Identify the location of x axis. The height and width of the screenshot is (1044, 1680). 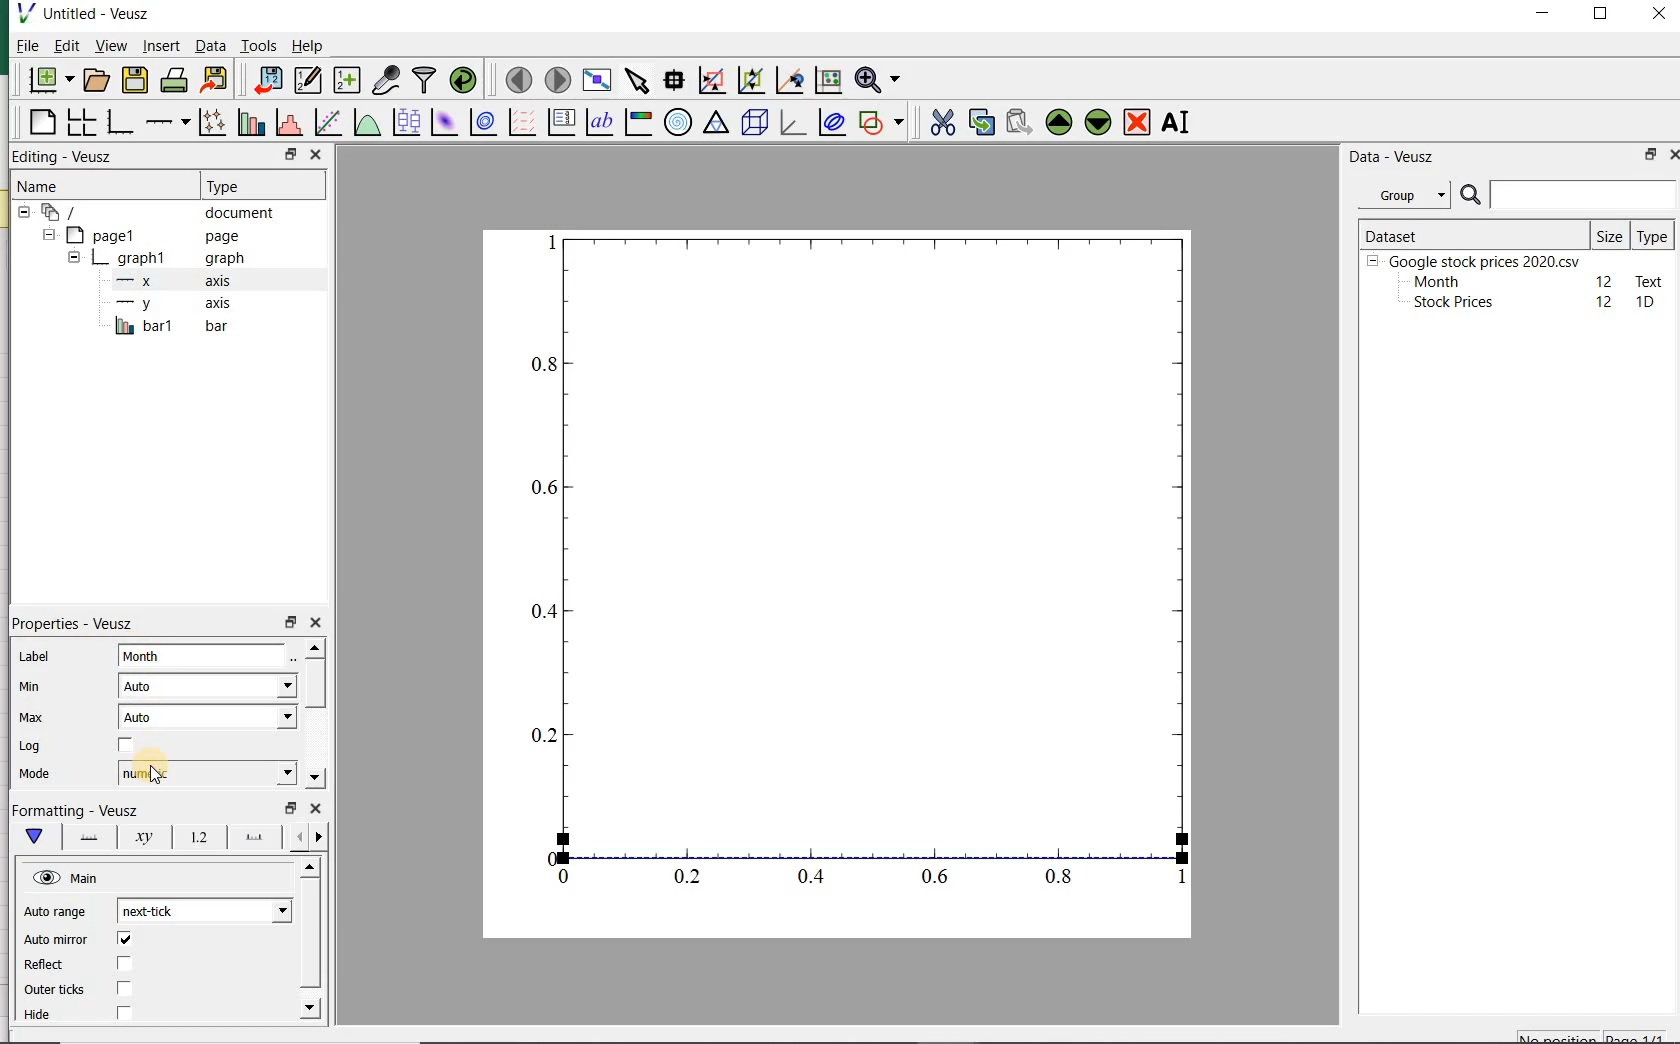
(165, 282).